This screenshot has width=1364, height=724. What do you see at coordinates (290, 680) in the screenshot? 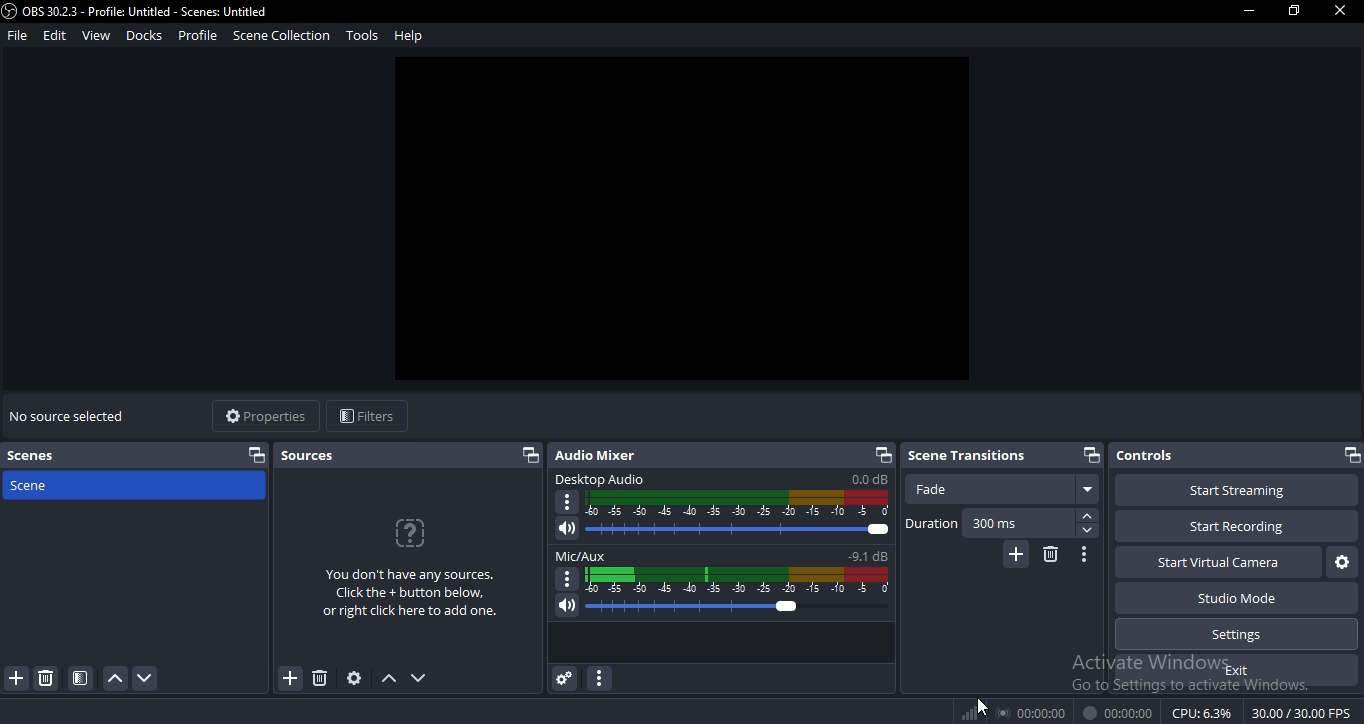
I see `add sources` at bounding box center [290, 680].